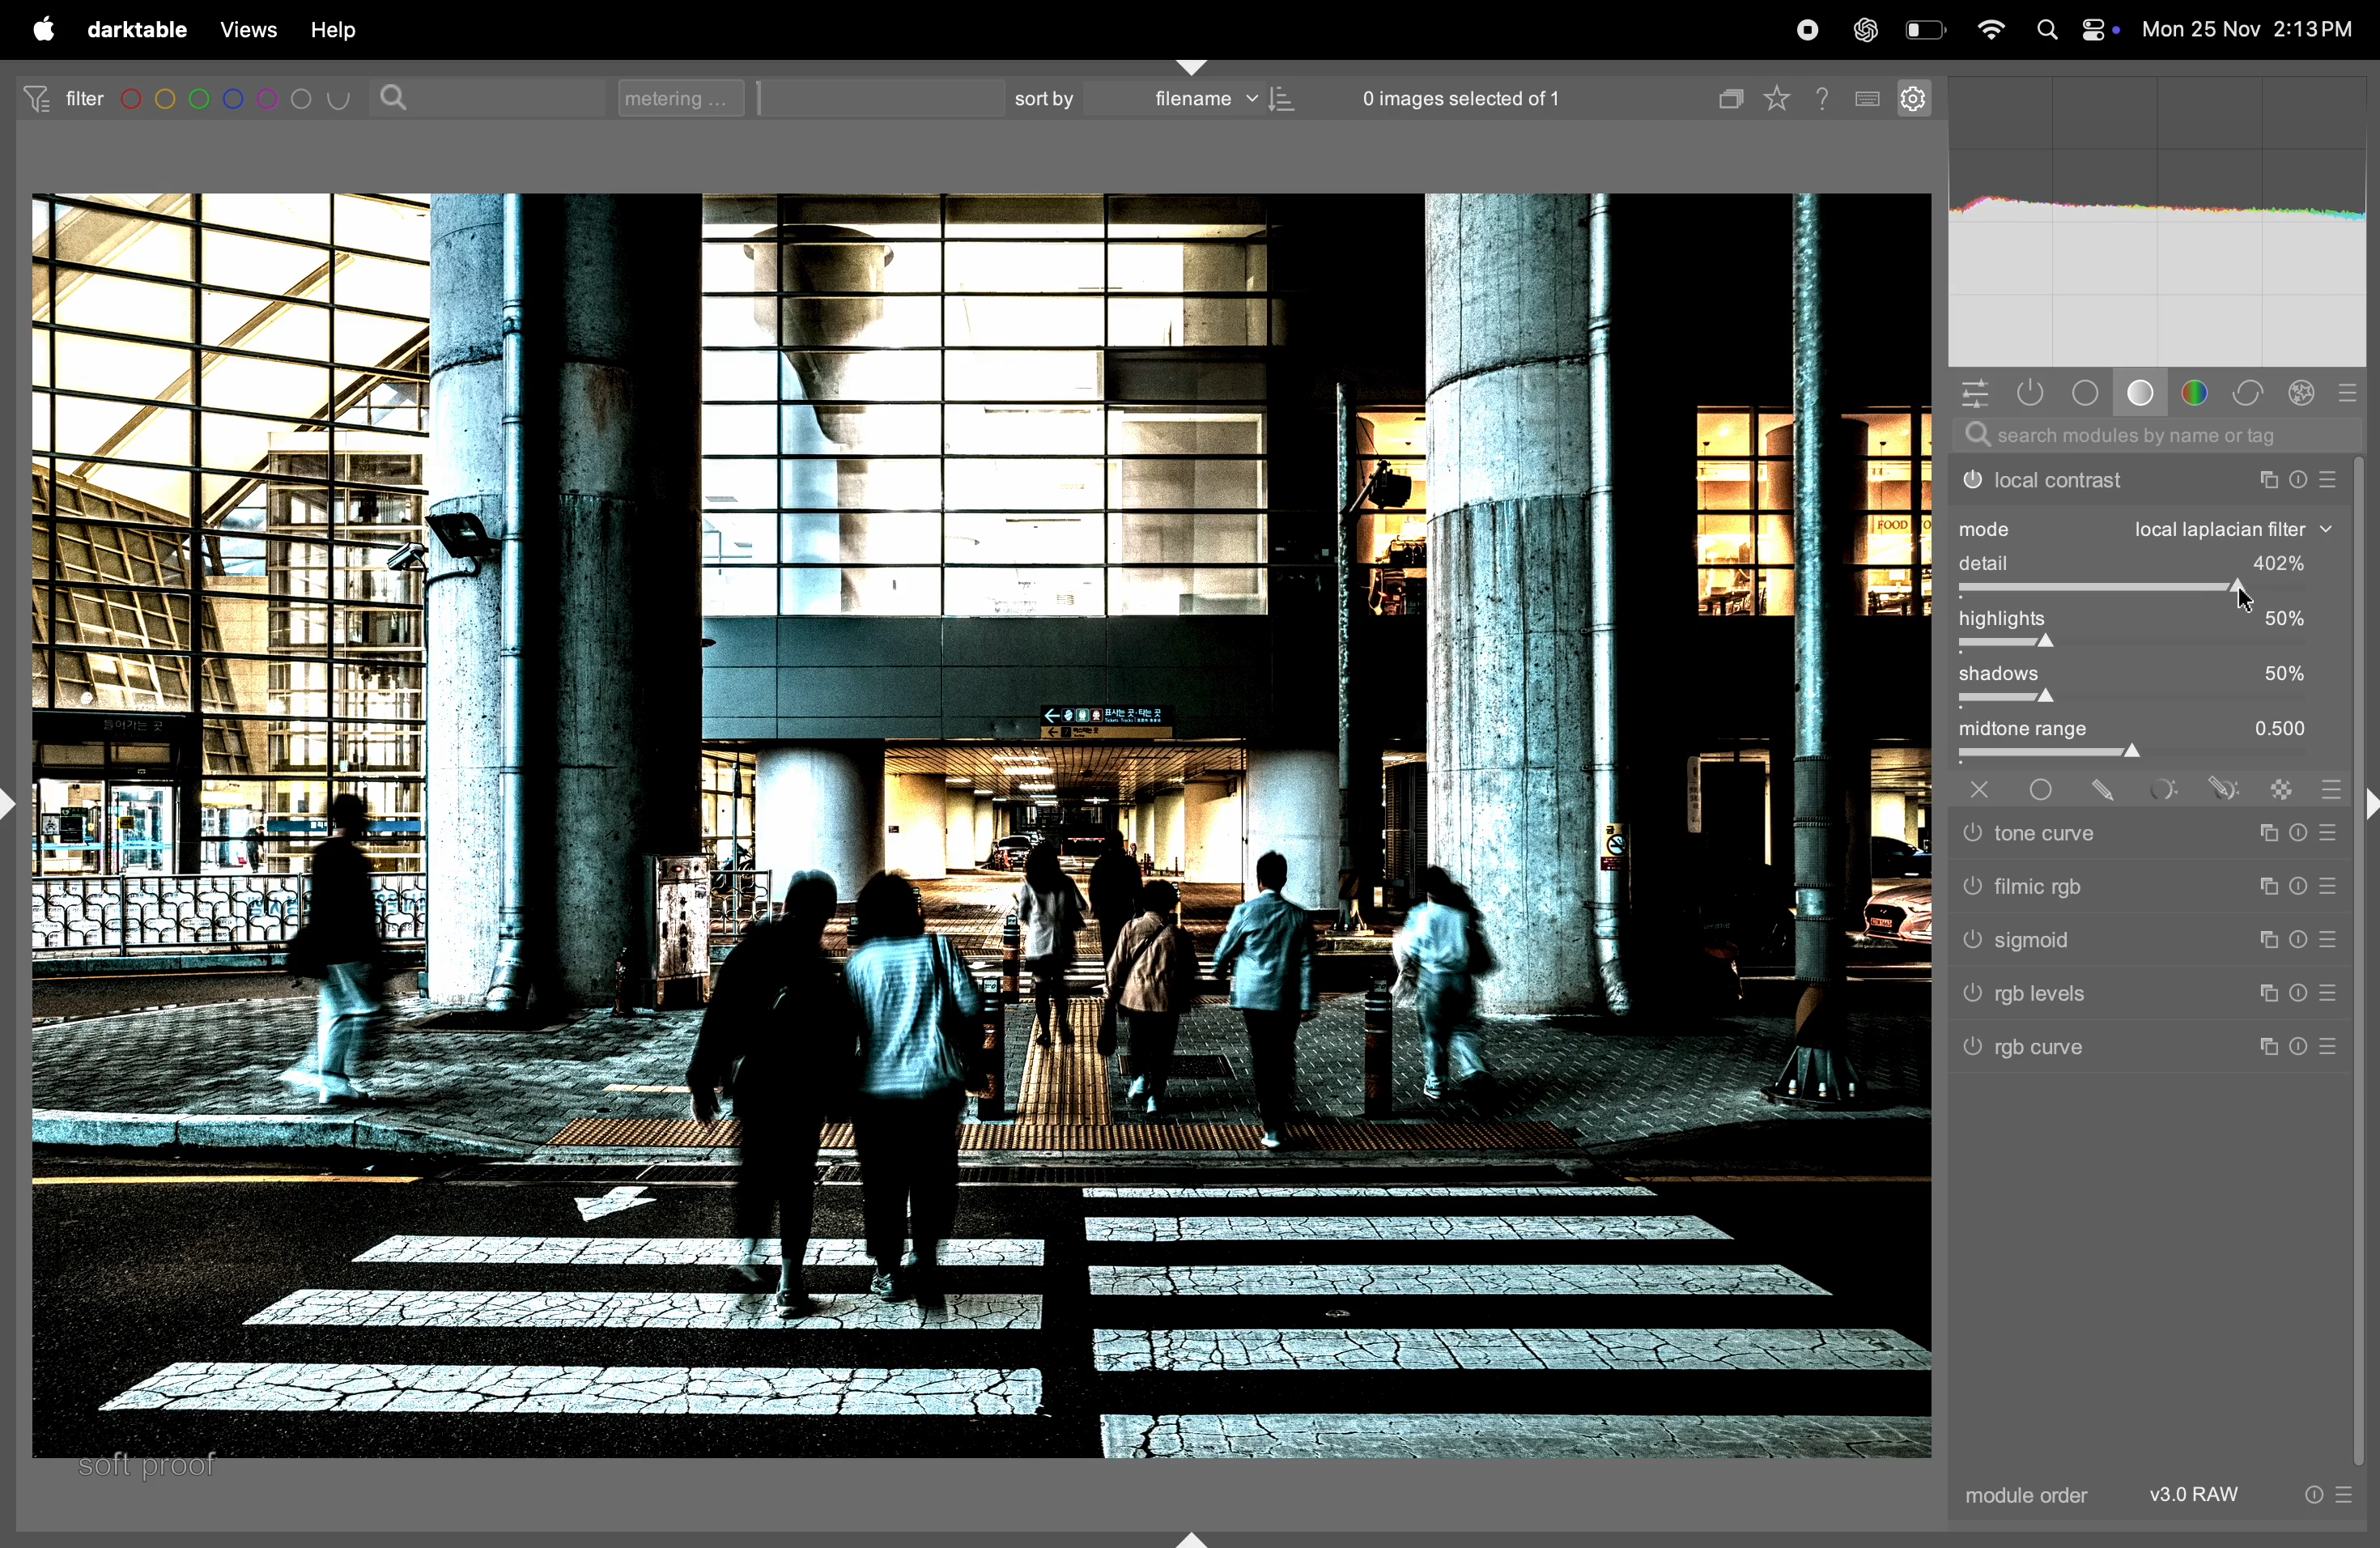 This screenshot has width=2380, height=1548. I want to click on toggle, so click(2154, 757).